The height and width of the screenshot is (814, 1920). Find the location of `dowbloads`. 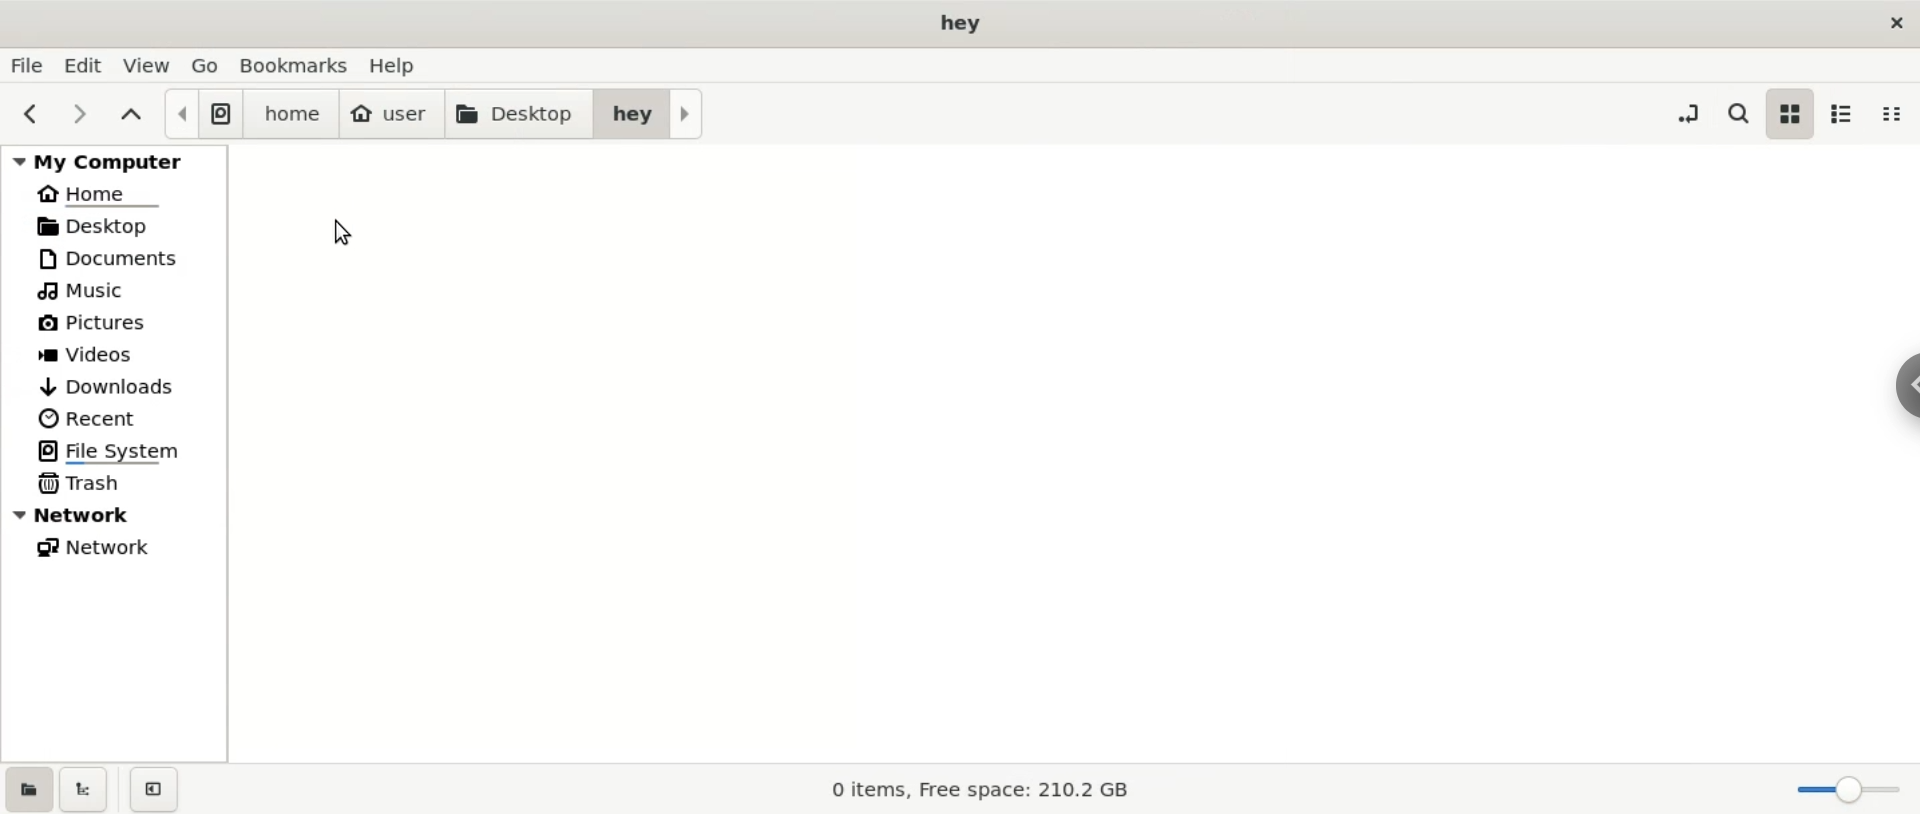

dowbloads is located at coordinates (115, 384).